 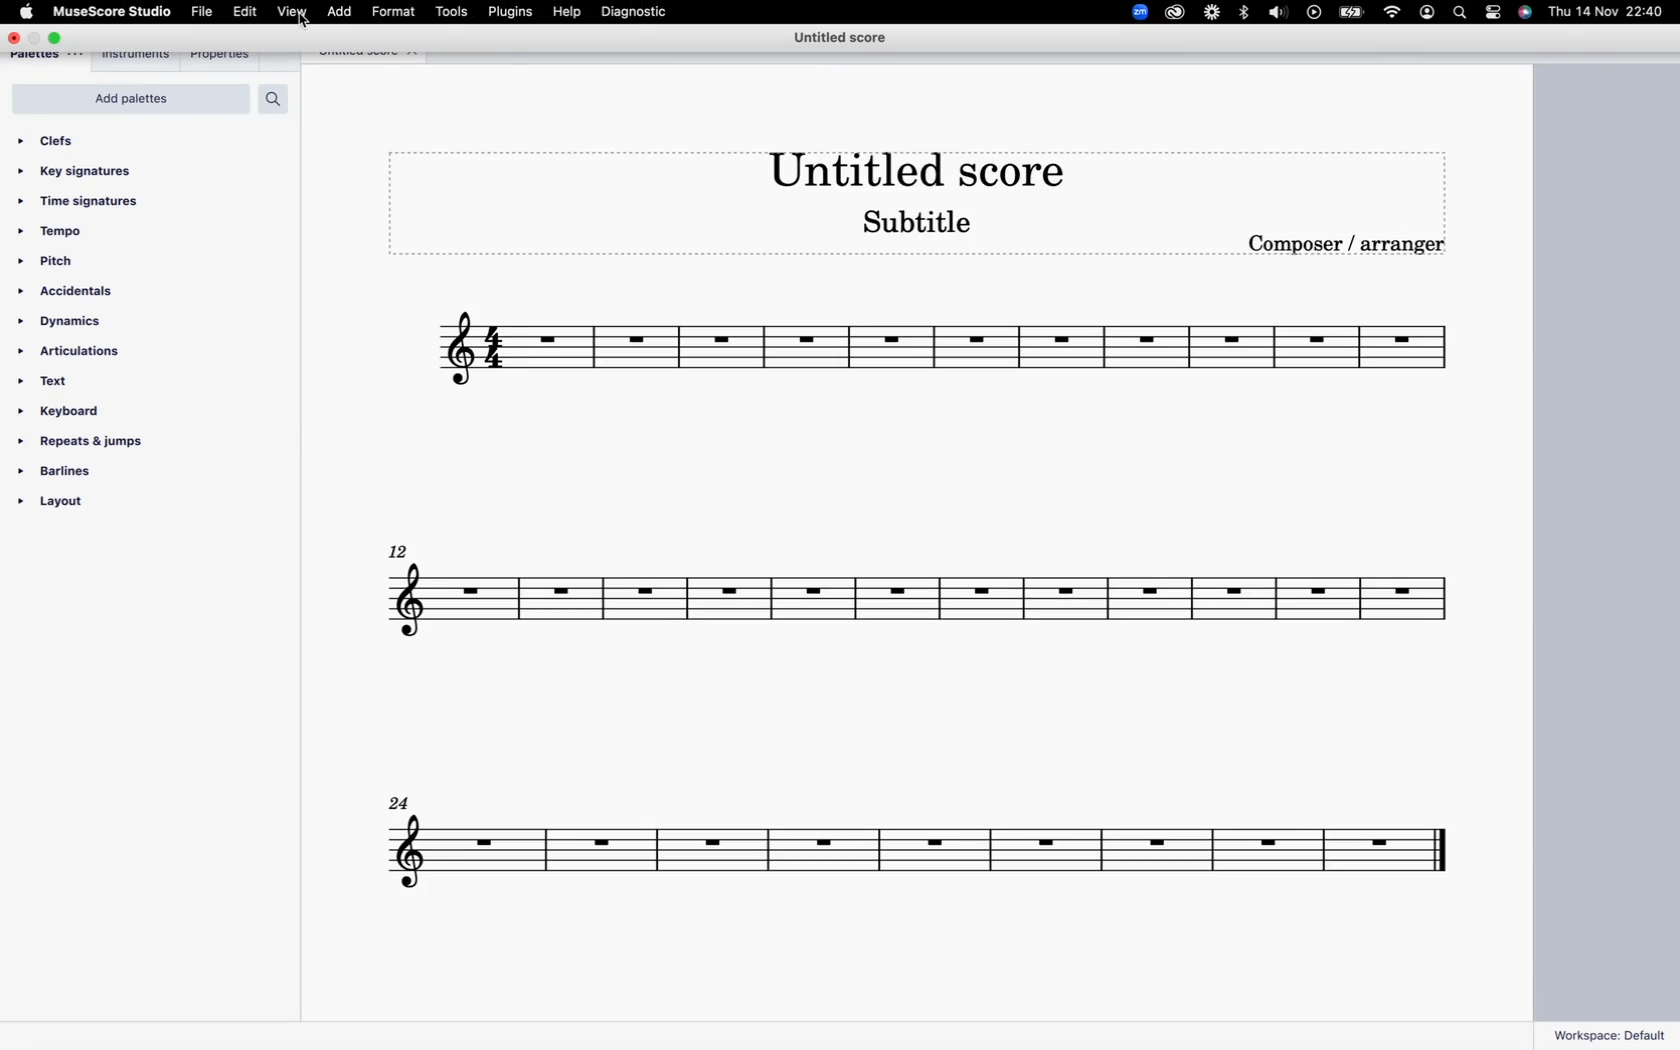 I want to click on palettes, so click(x=50, y=58).